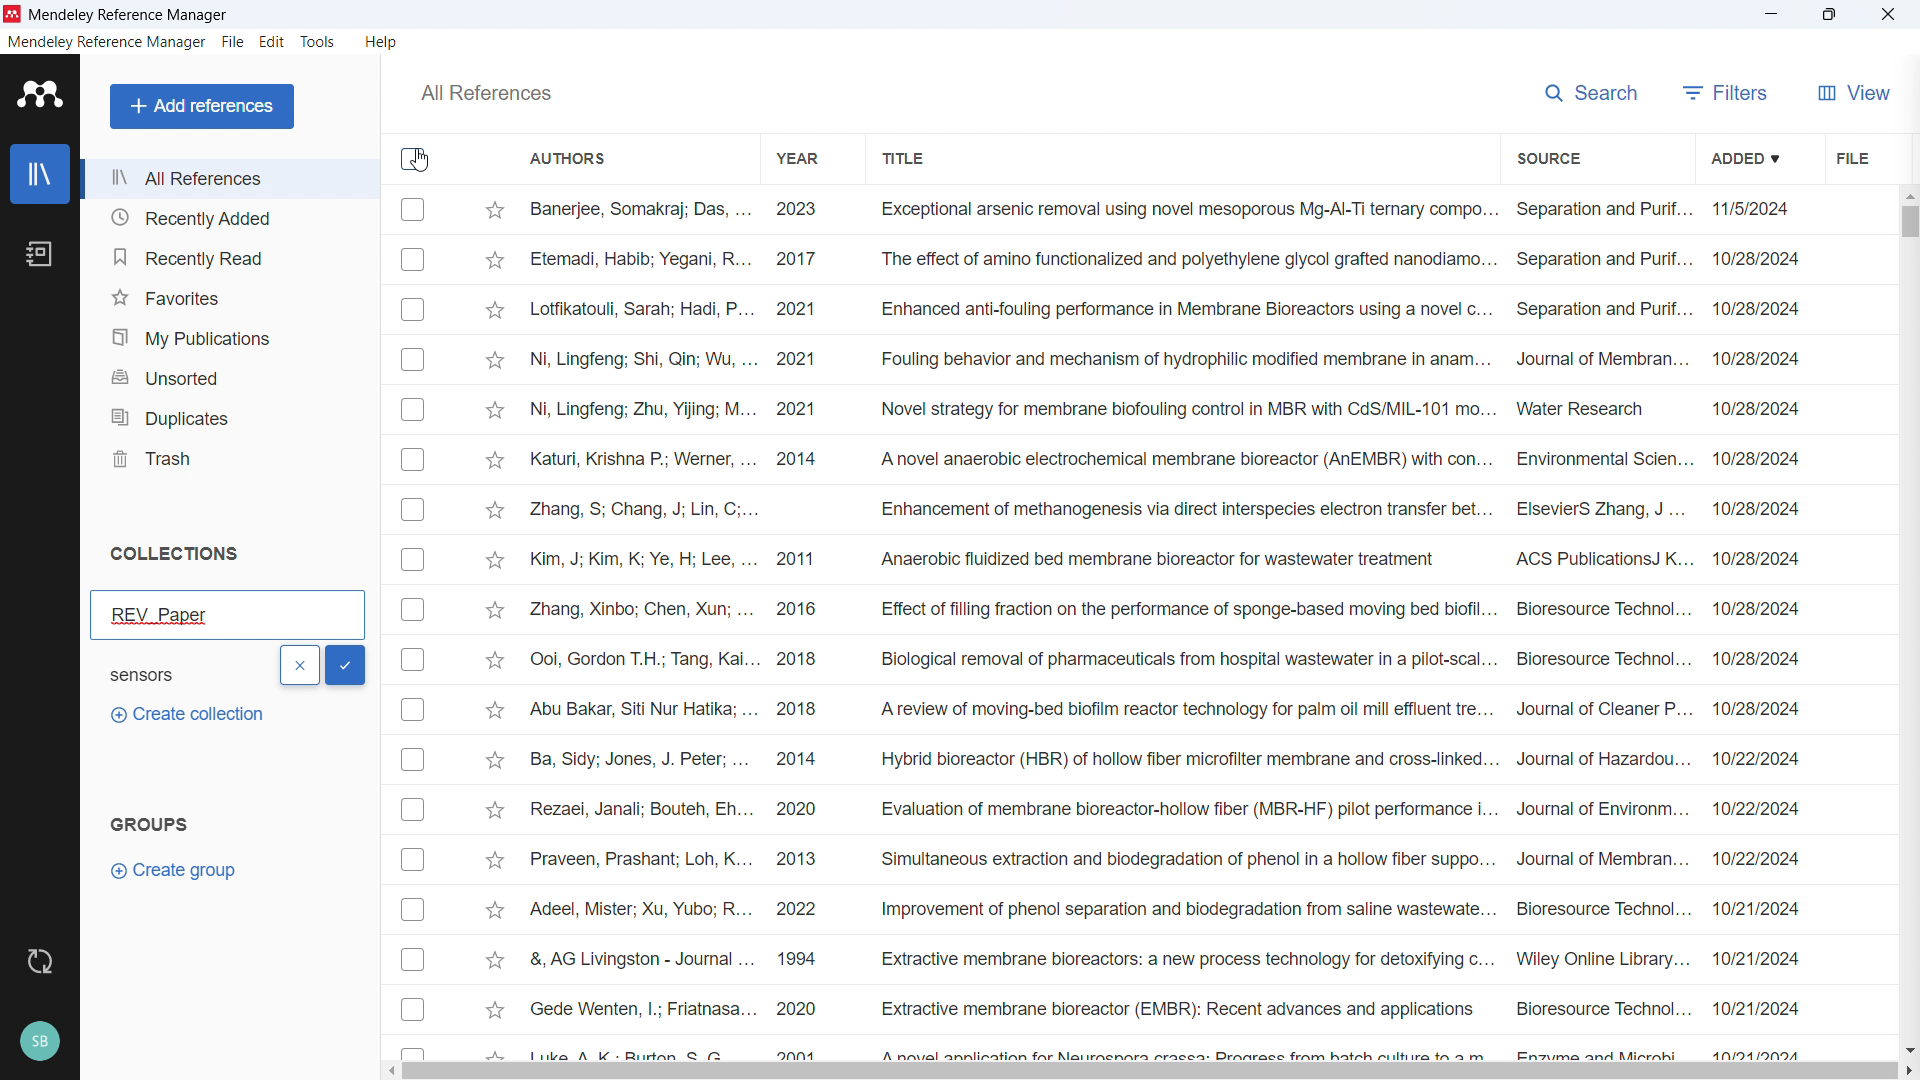  Describe the element at coordinates (1775, 15) in the screenshot. I see `minimise ` at that location.